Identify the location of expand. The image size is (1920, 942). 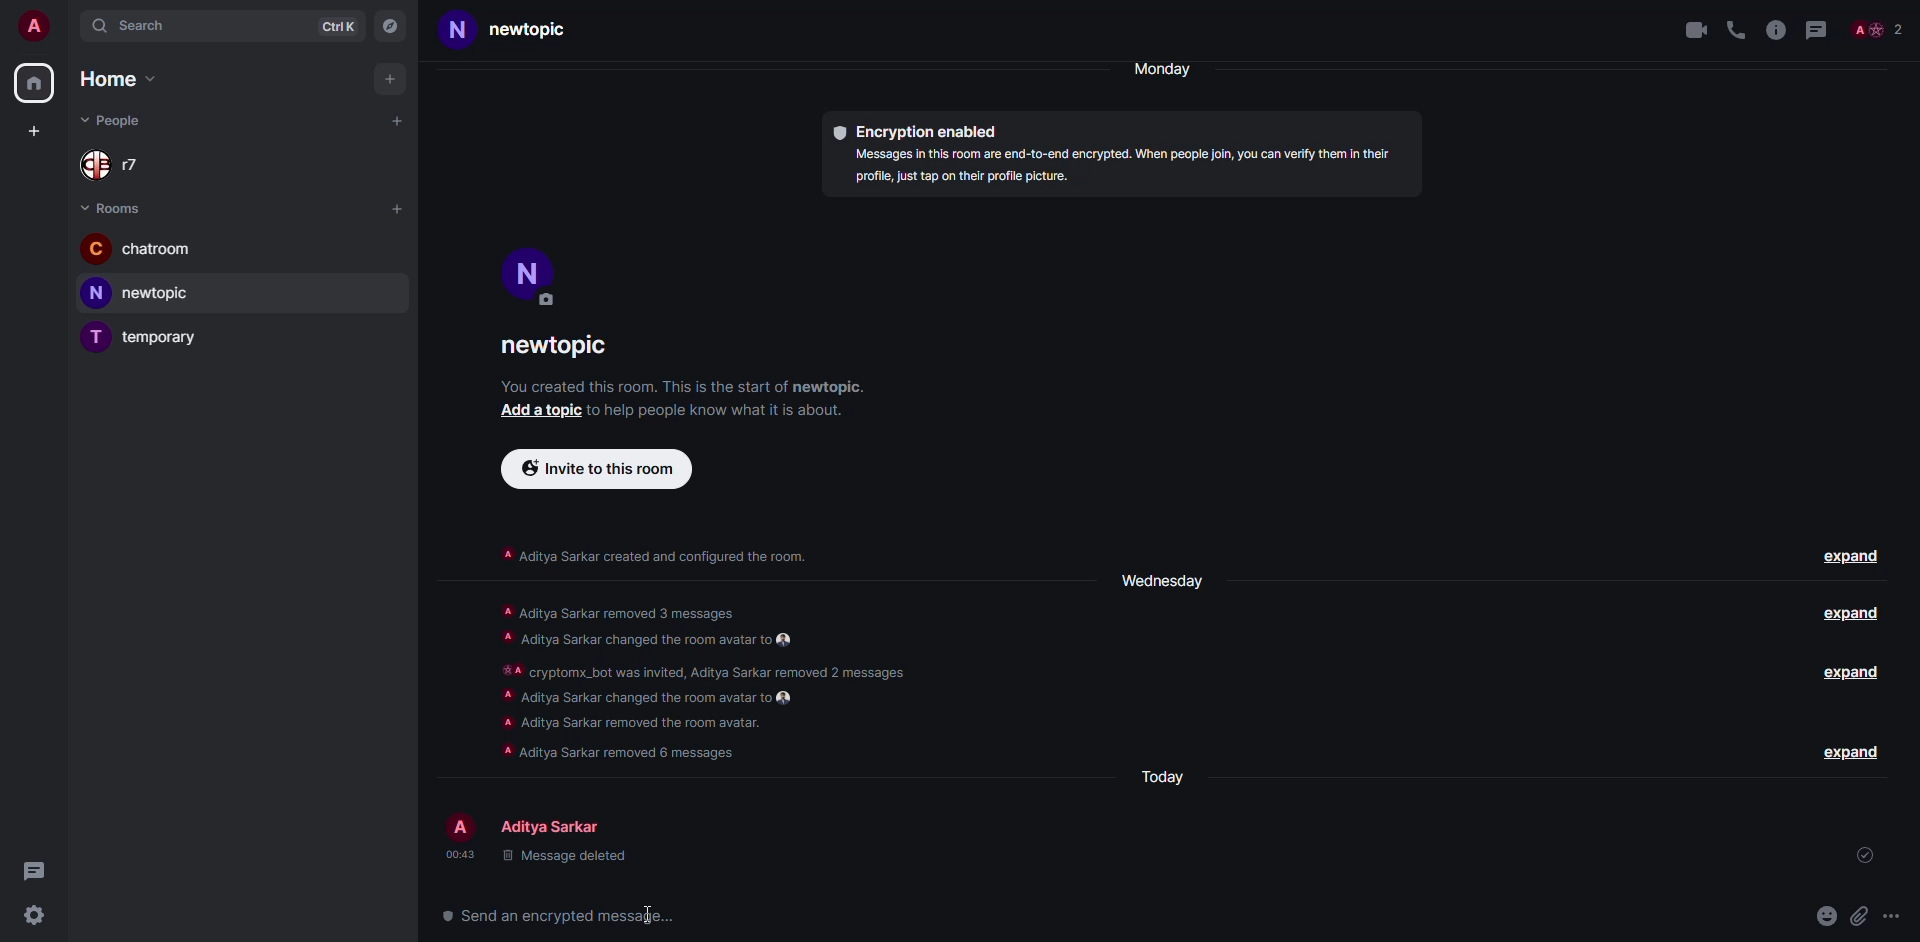
(1852, 558).